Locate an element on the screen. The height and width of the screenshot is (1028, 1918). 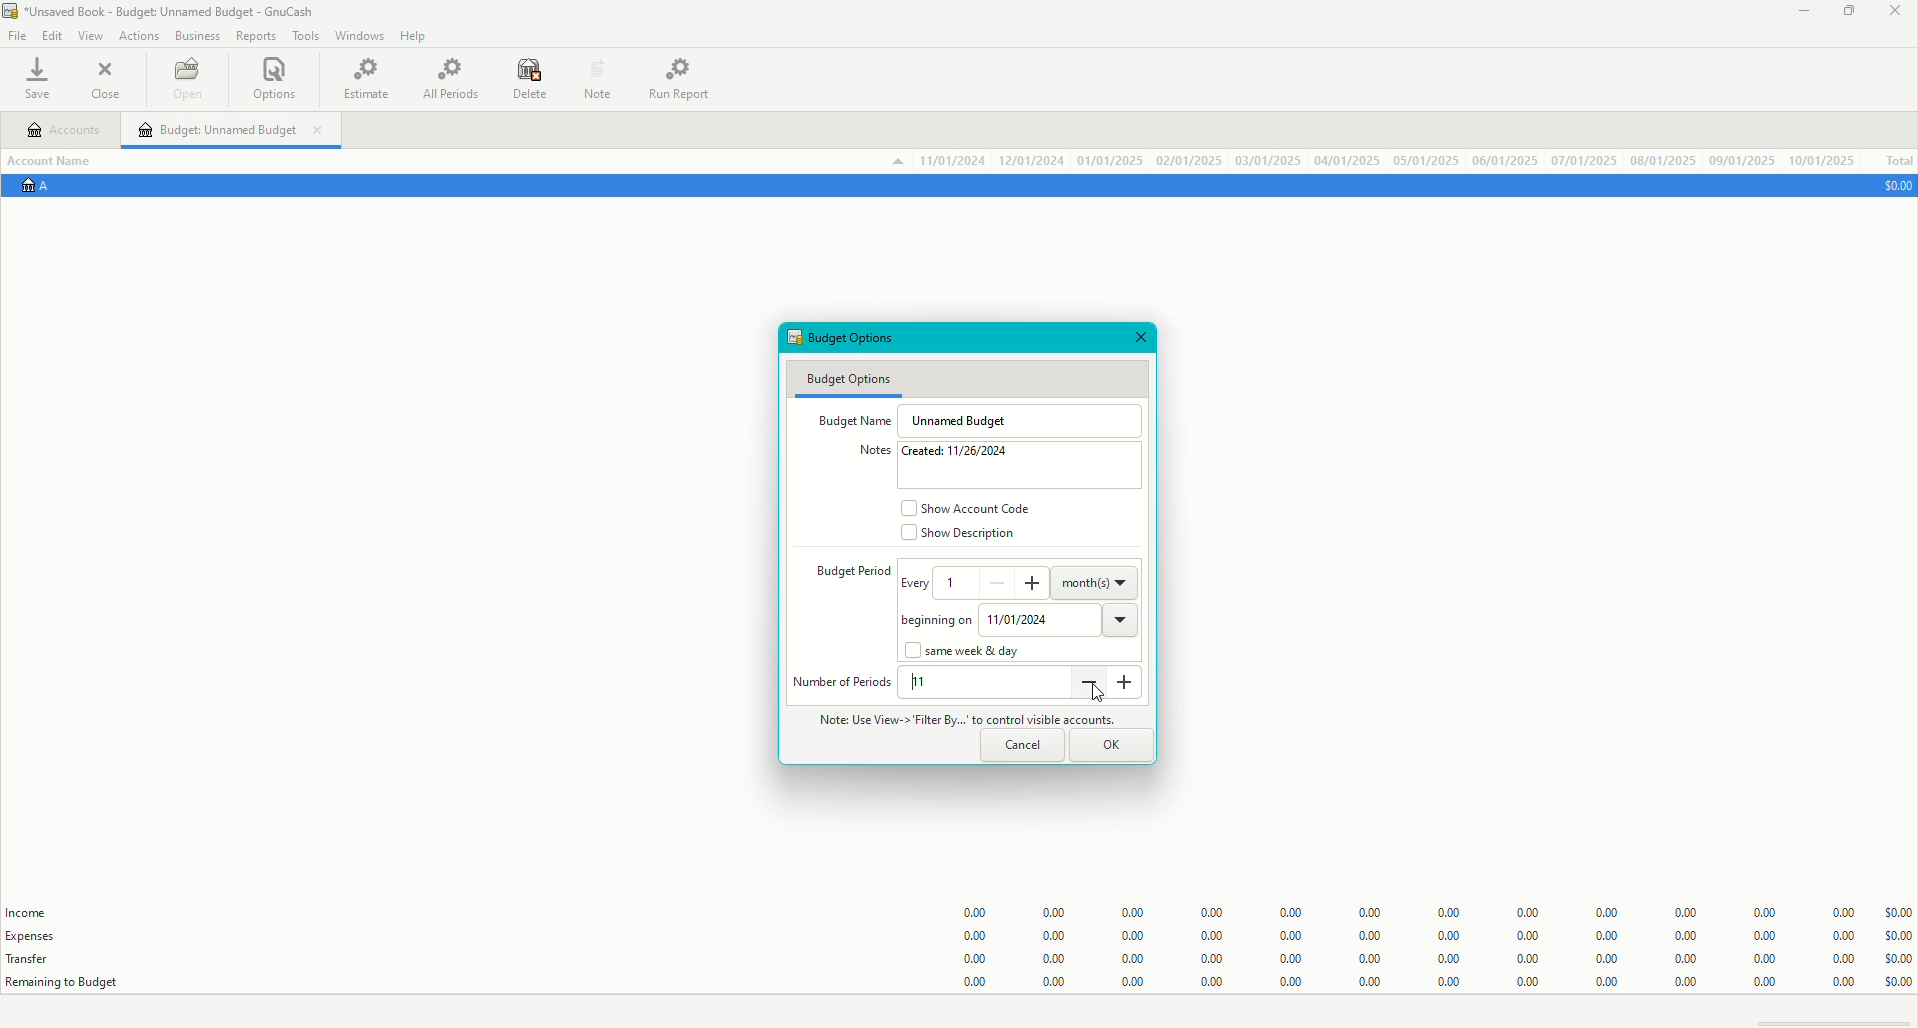
Save is located at coordinates (43, 81).